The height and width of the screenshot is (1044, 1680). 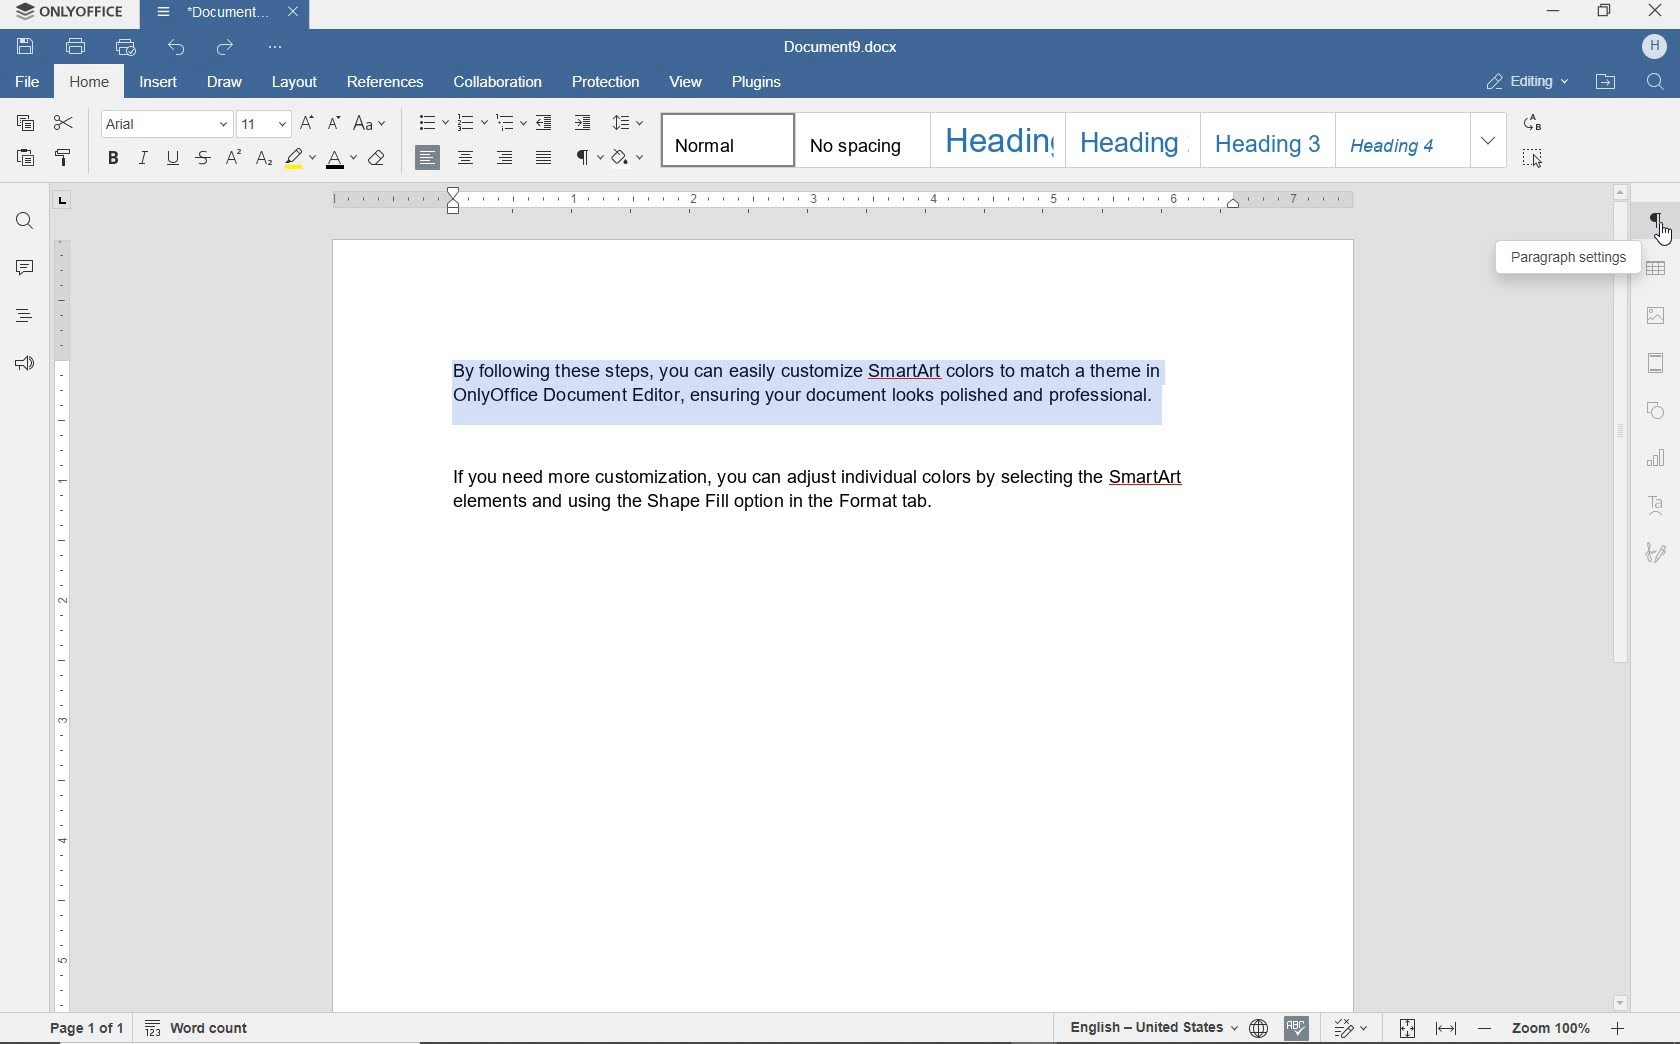 What do you see at coordinates (688, 83) in the screenshot?
I see `view` at bounding box center [688, 83].